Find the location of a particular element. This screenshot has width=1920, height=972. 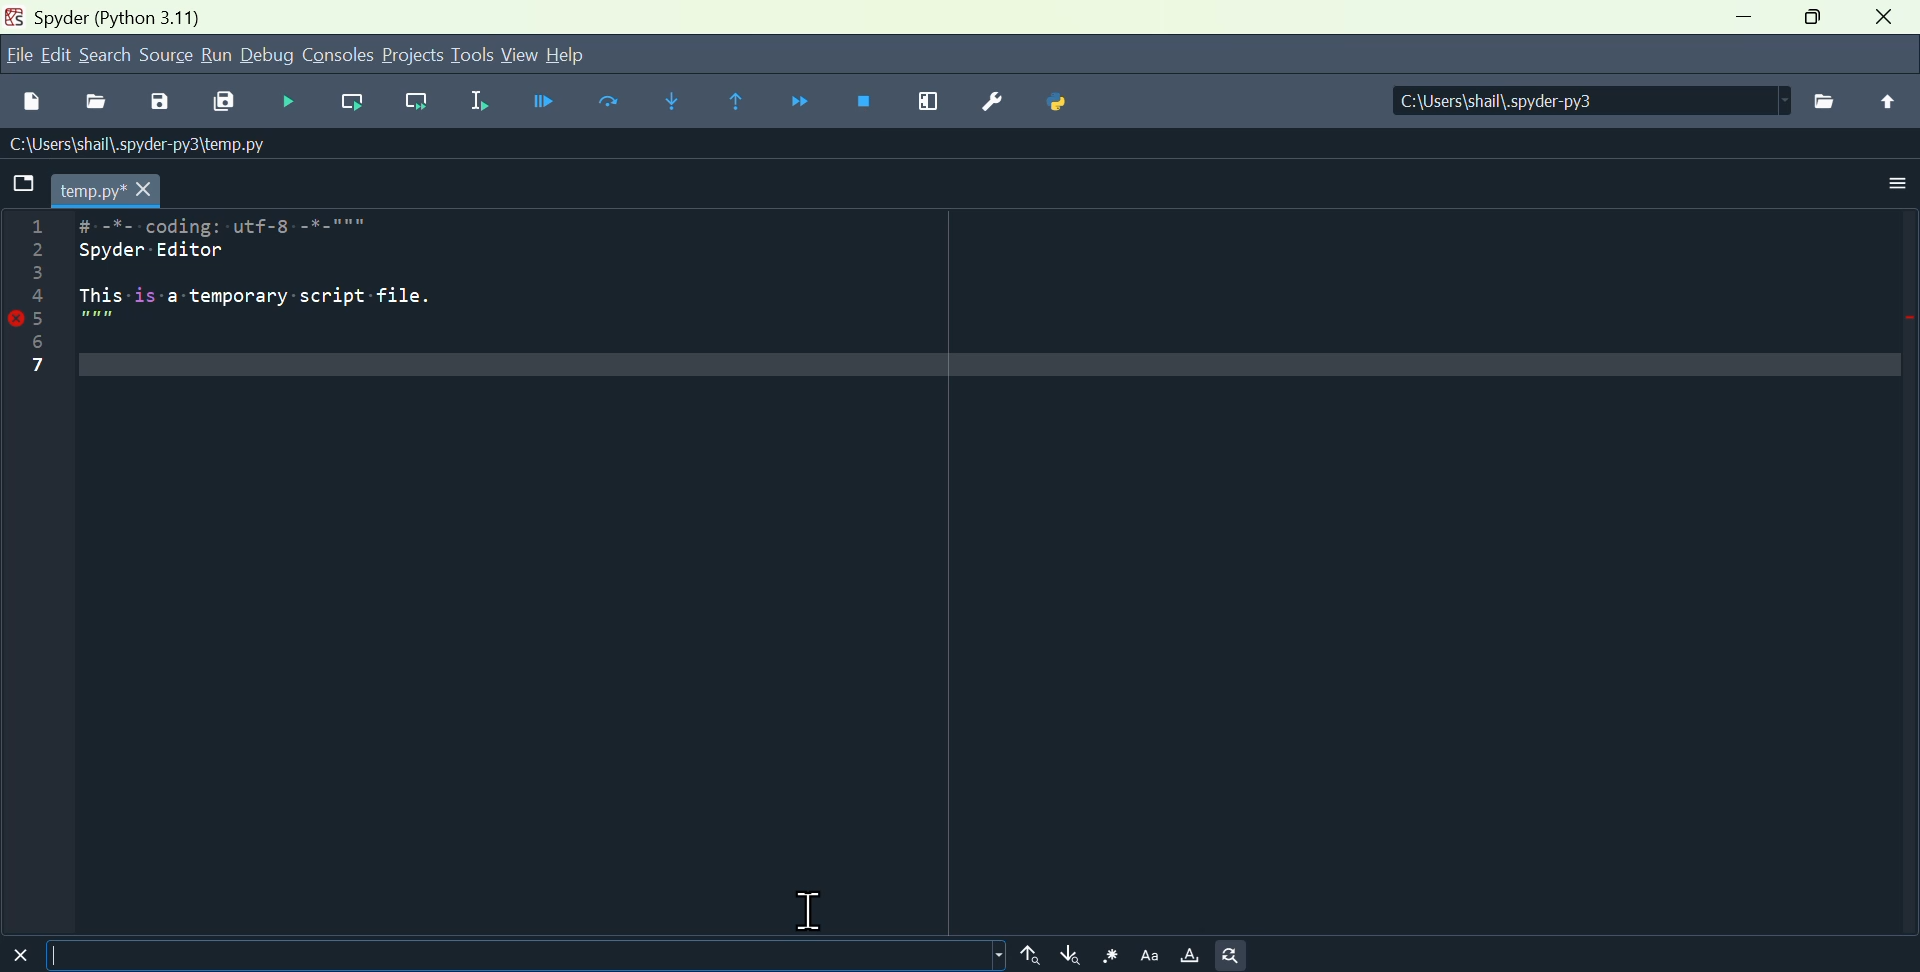

Step into function is located at coordinates (673, 103).